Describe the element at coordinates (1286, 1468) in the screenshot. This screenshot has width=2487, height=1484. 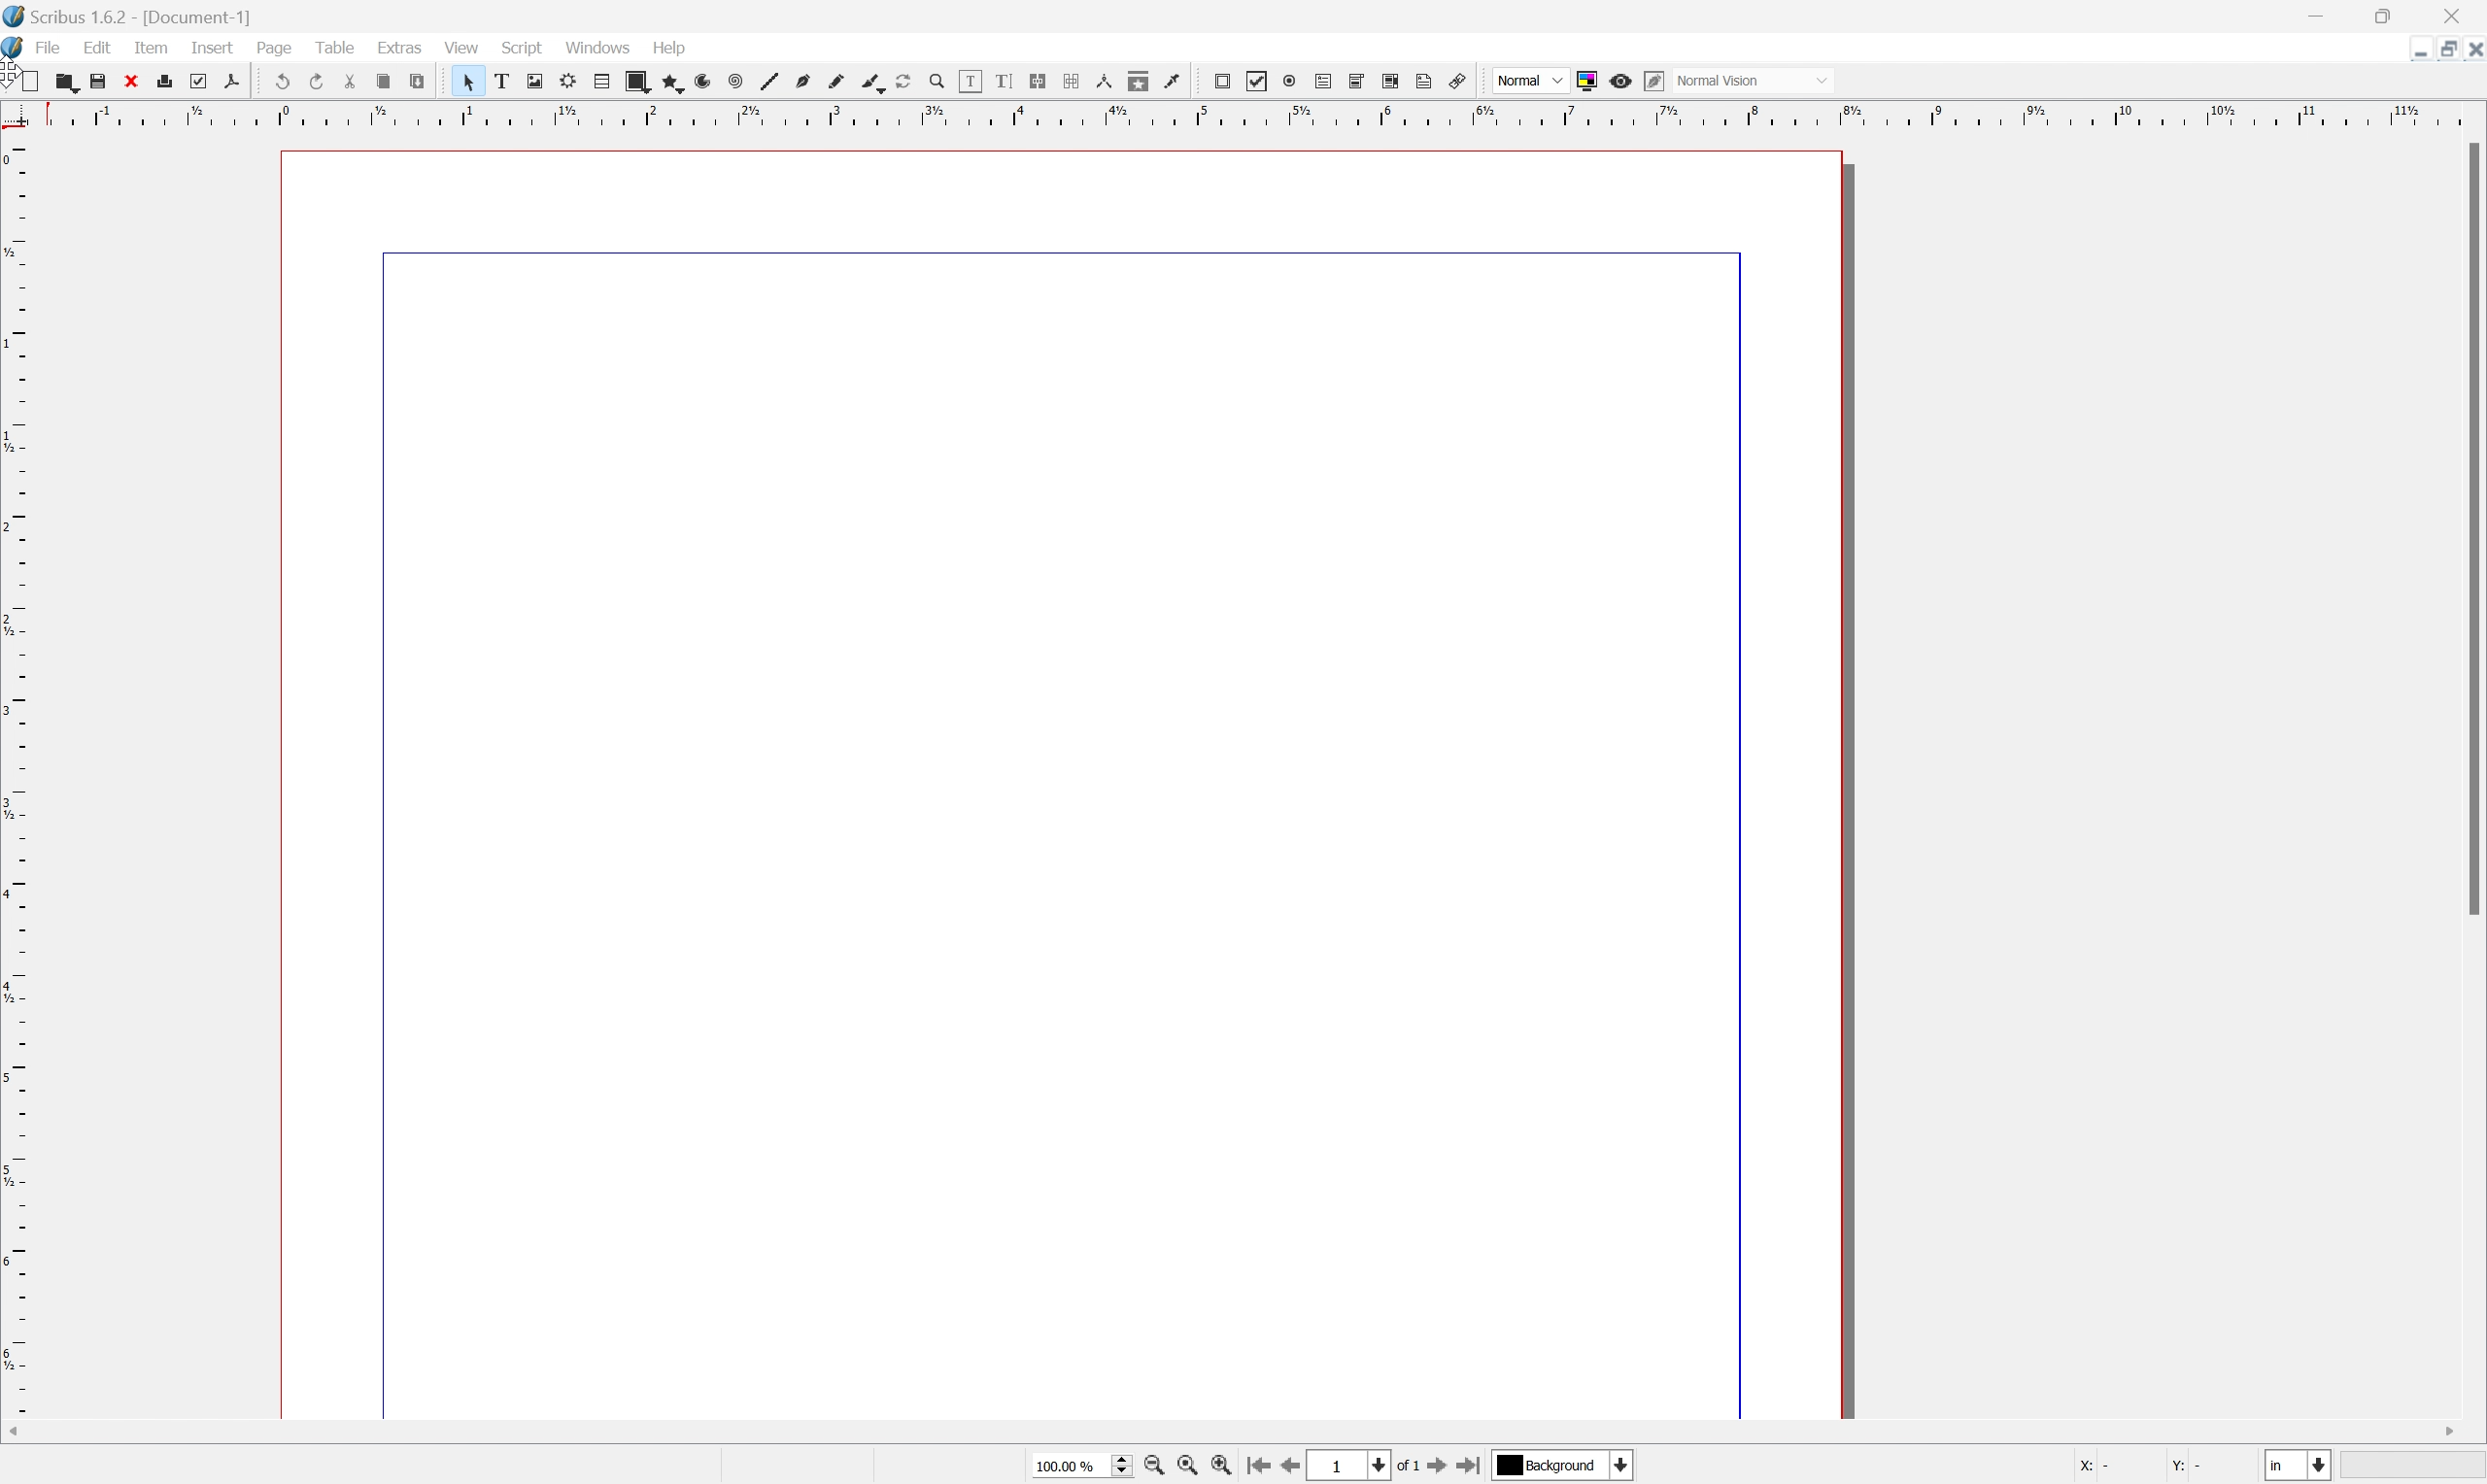
I see `go to previous page` at that location.